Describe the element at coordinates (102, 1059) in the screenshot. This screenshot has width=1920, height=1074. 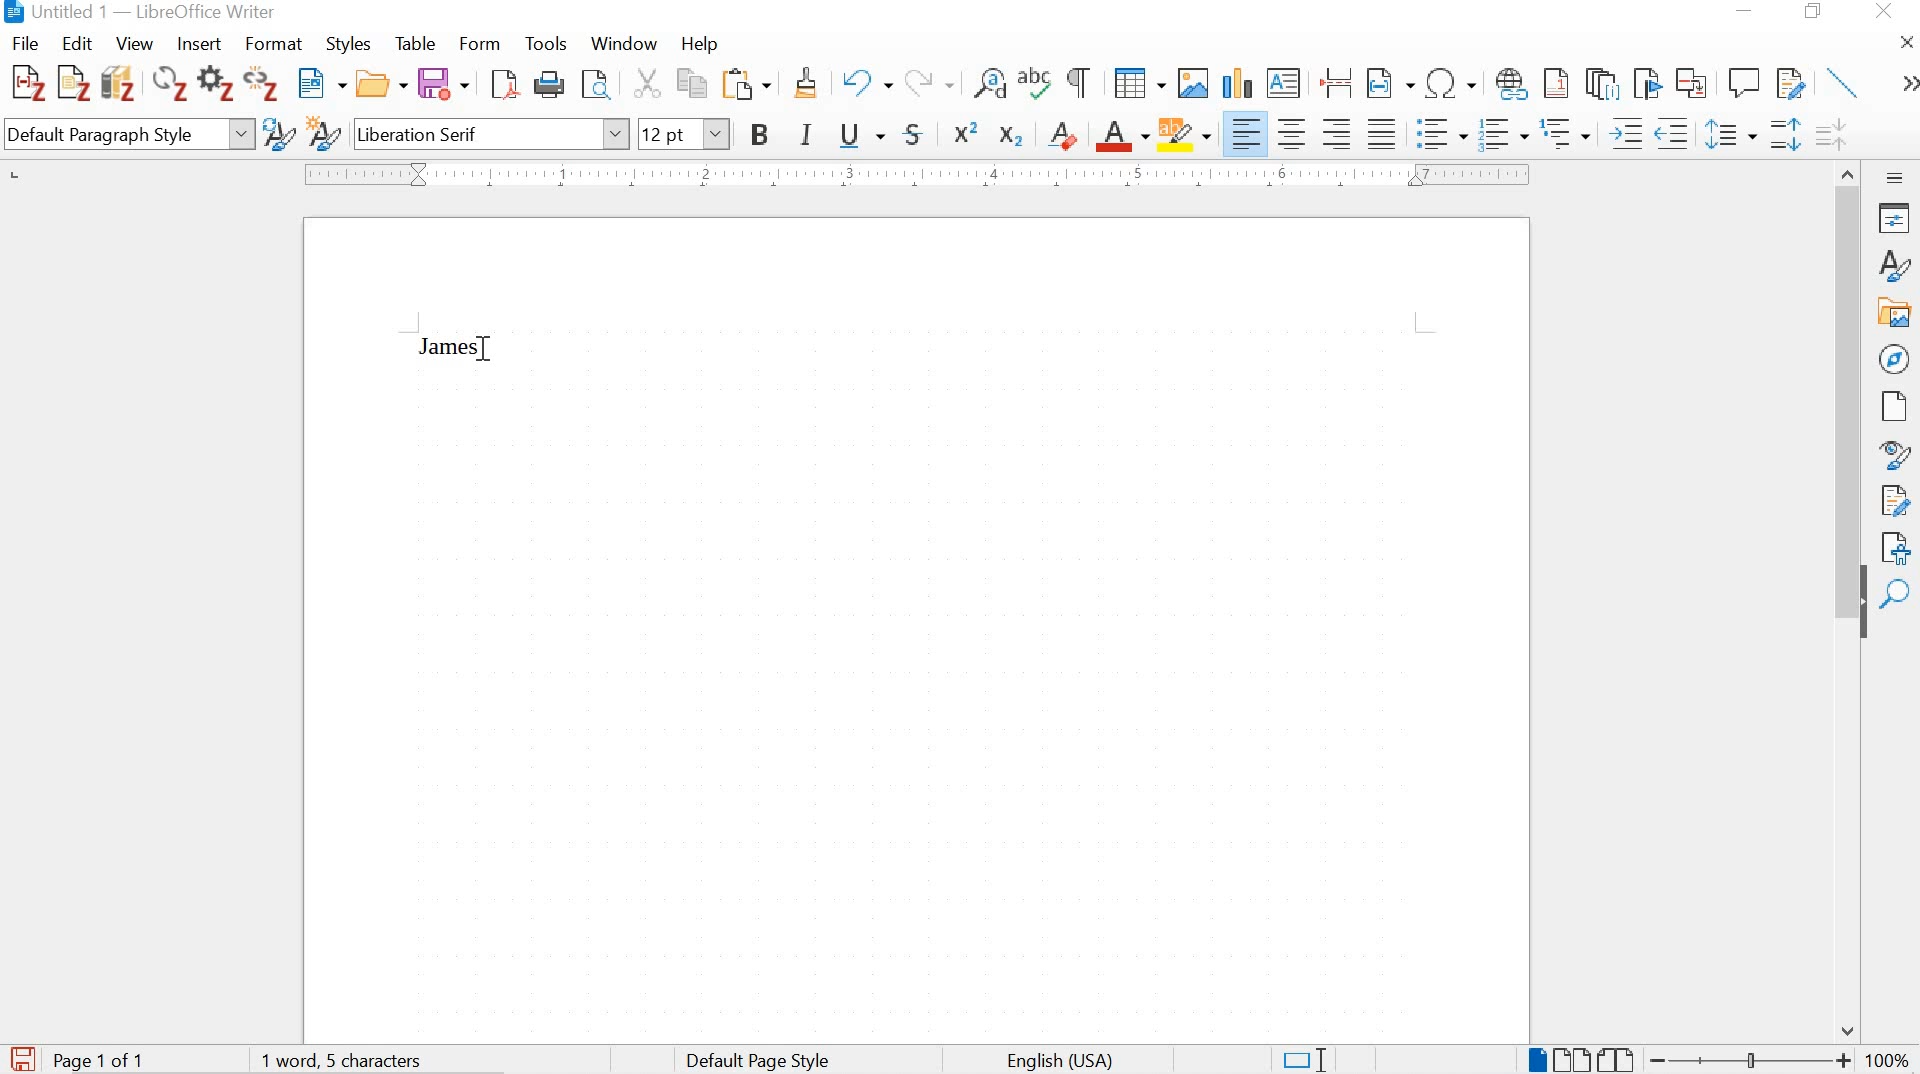
I see `page 1 of 1` at that location.